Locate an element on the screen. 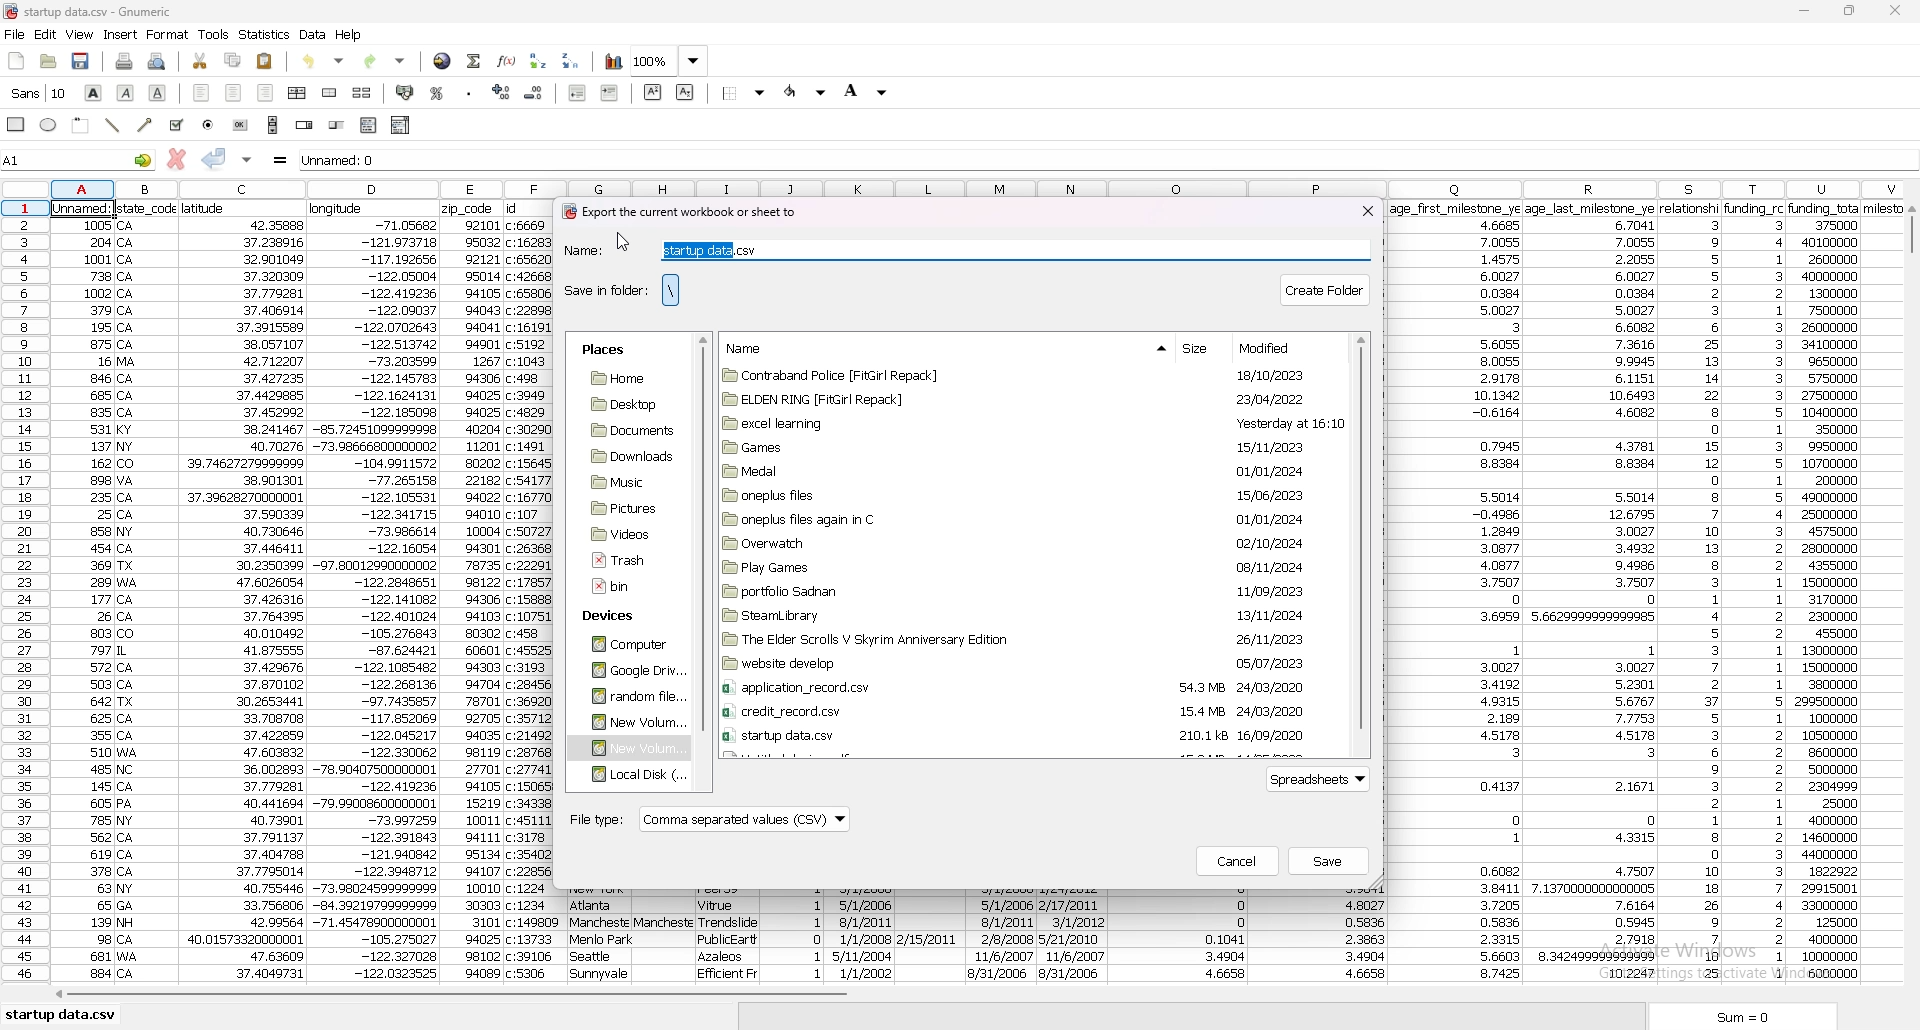  tickbox is located at coordinates (176, 125).